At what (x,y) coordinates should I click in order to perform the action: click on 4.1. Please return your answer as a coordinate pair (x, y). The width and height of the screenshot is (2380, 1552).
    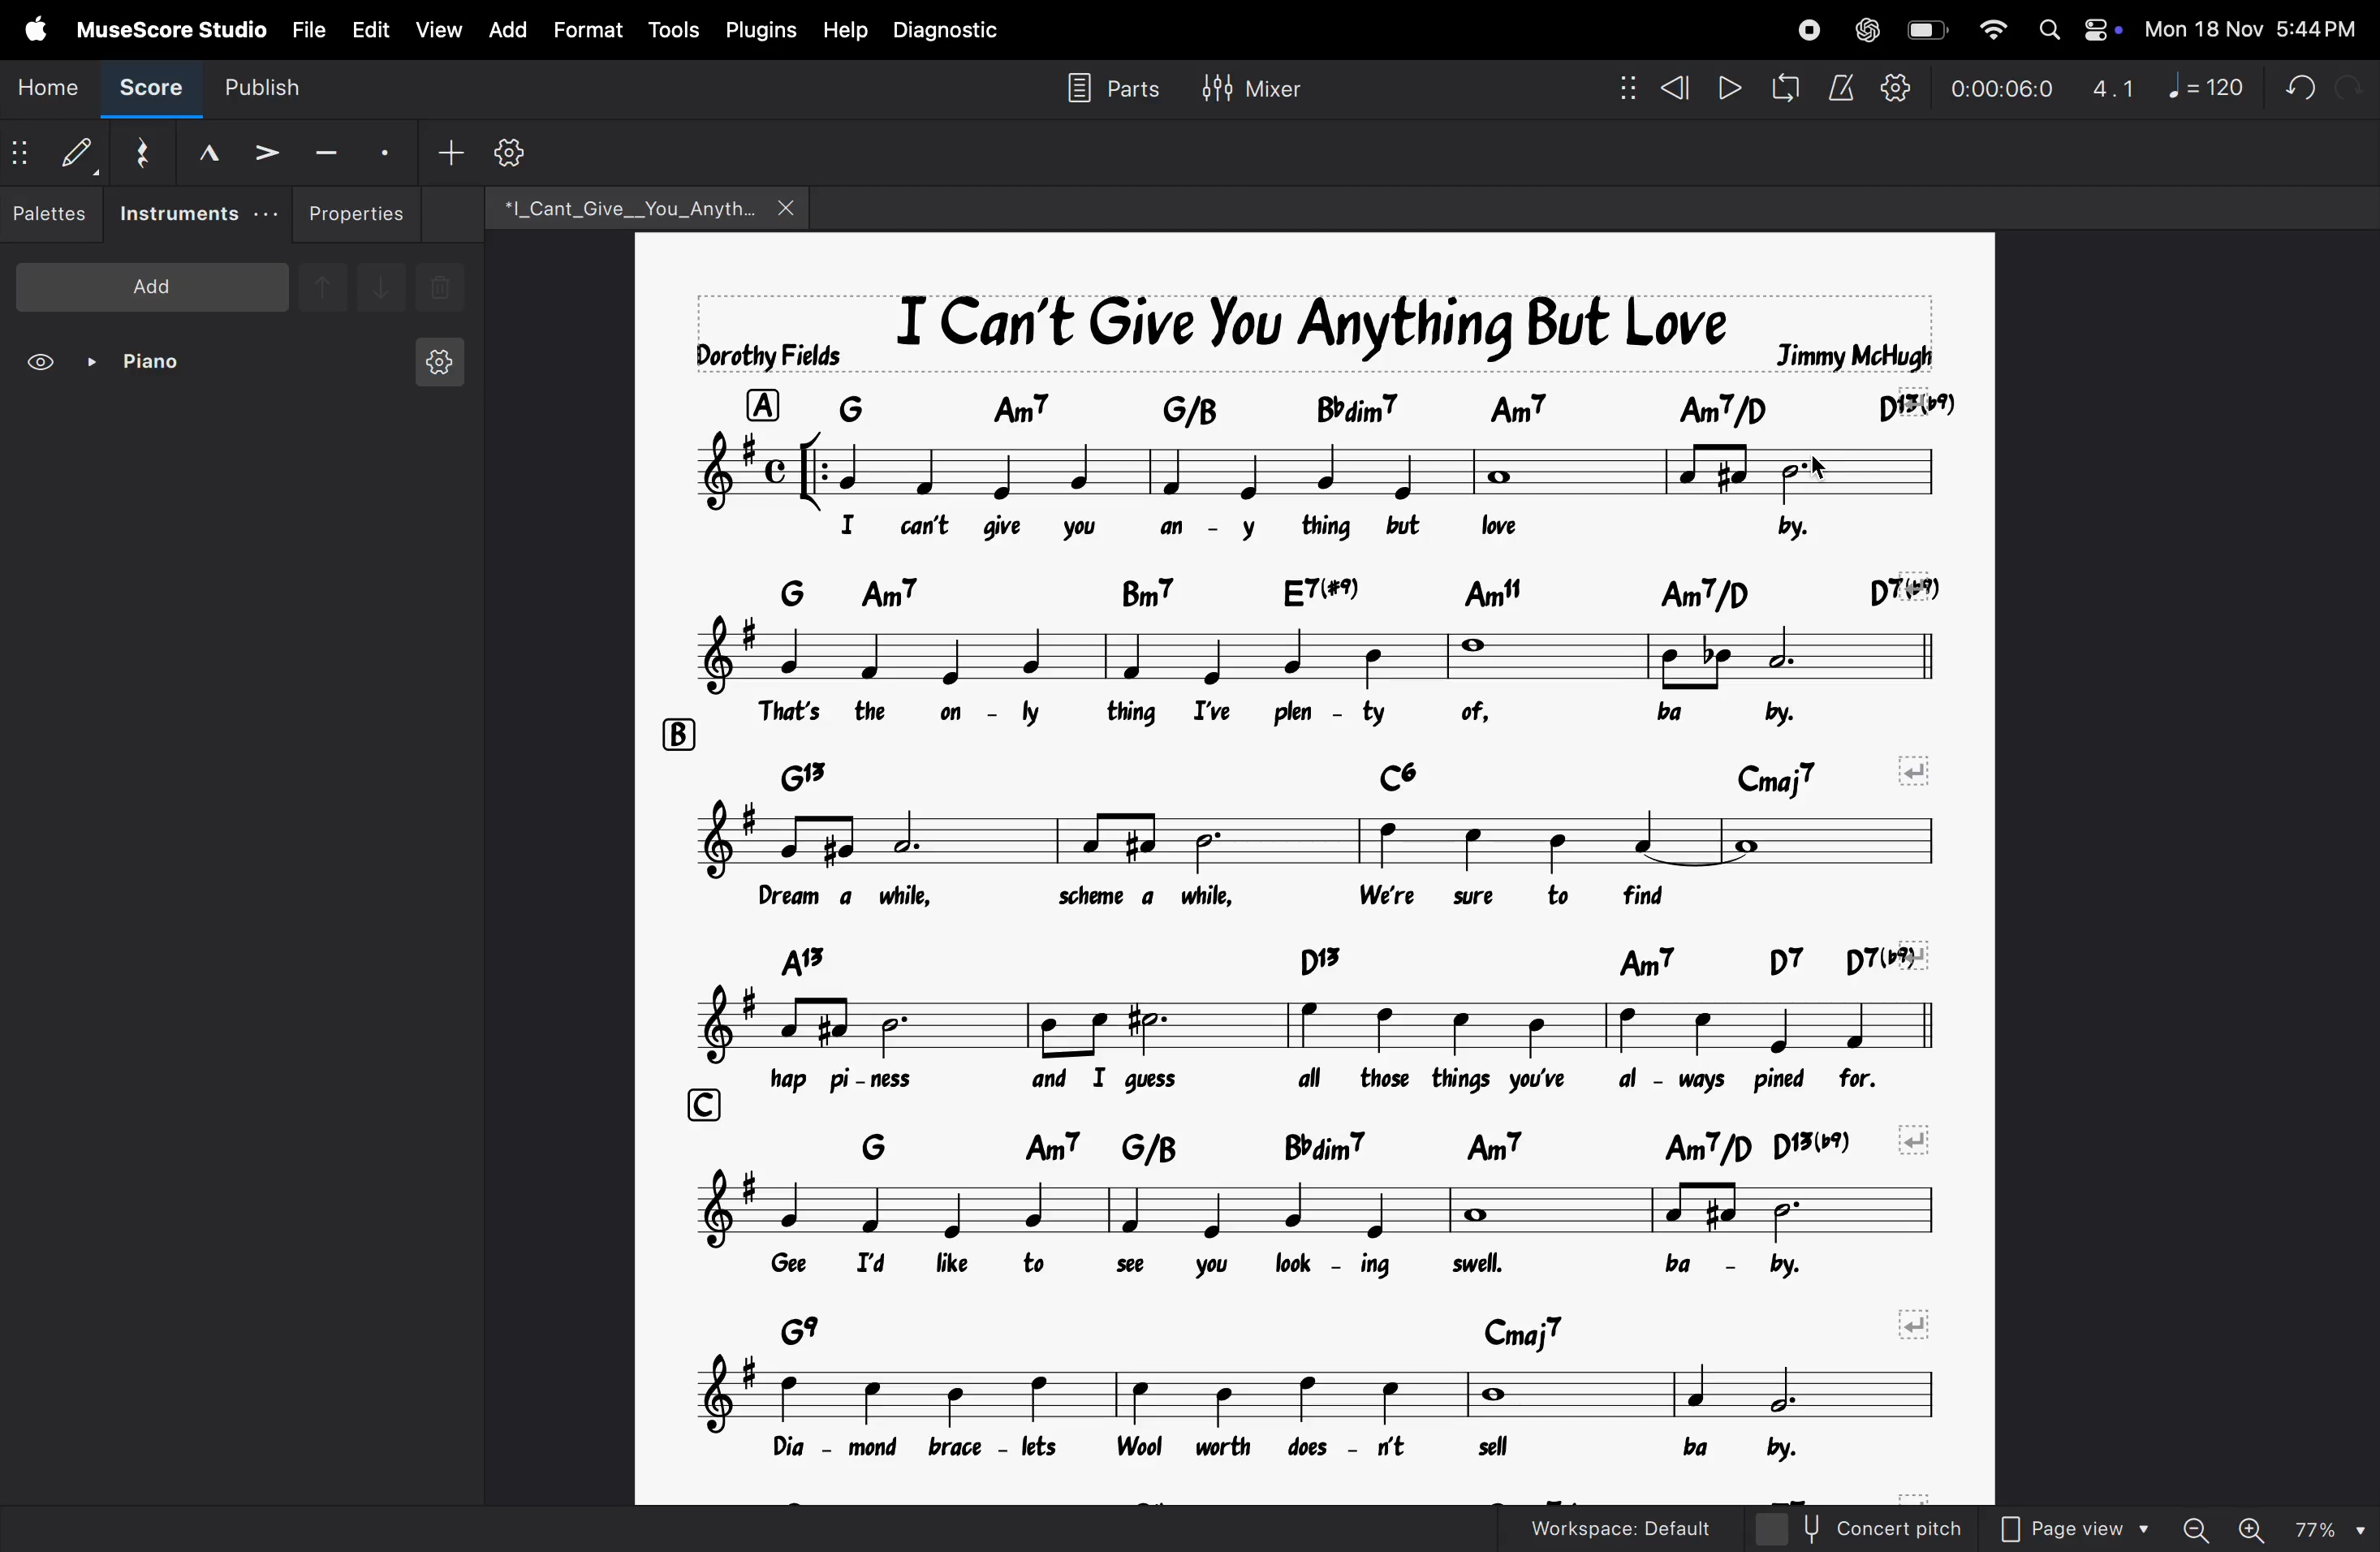
    Looking at the image, I should click on (2114, 90).